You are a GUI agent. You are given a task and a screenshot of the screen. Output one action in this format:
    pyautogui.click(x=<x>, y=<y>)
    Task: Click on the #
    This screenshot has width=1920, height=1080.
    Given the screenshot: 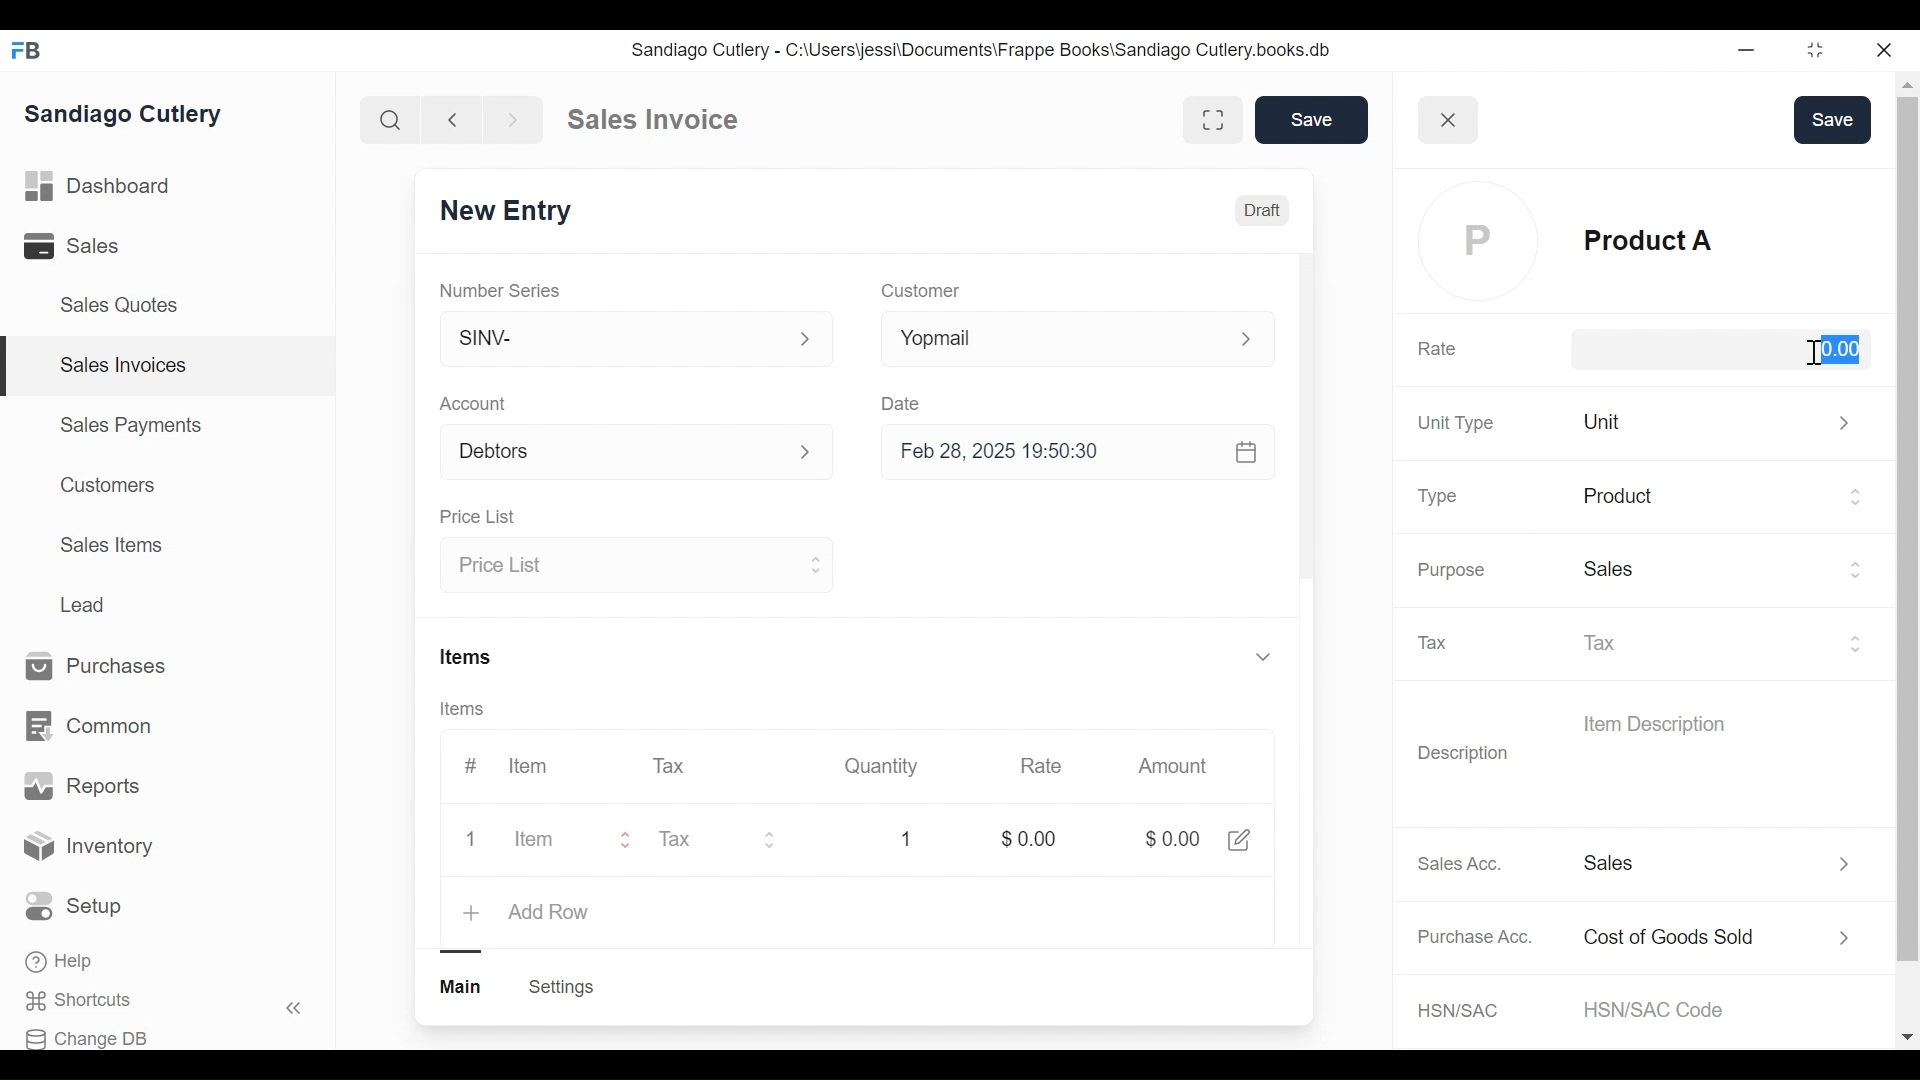 What is the action you would take?
    pyautogui.click(x=475, y=763)
    